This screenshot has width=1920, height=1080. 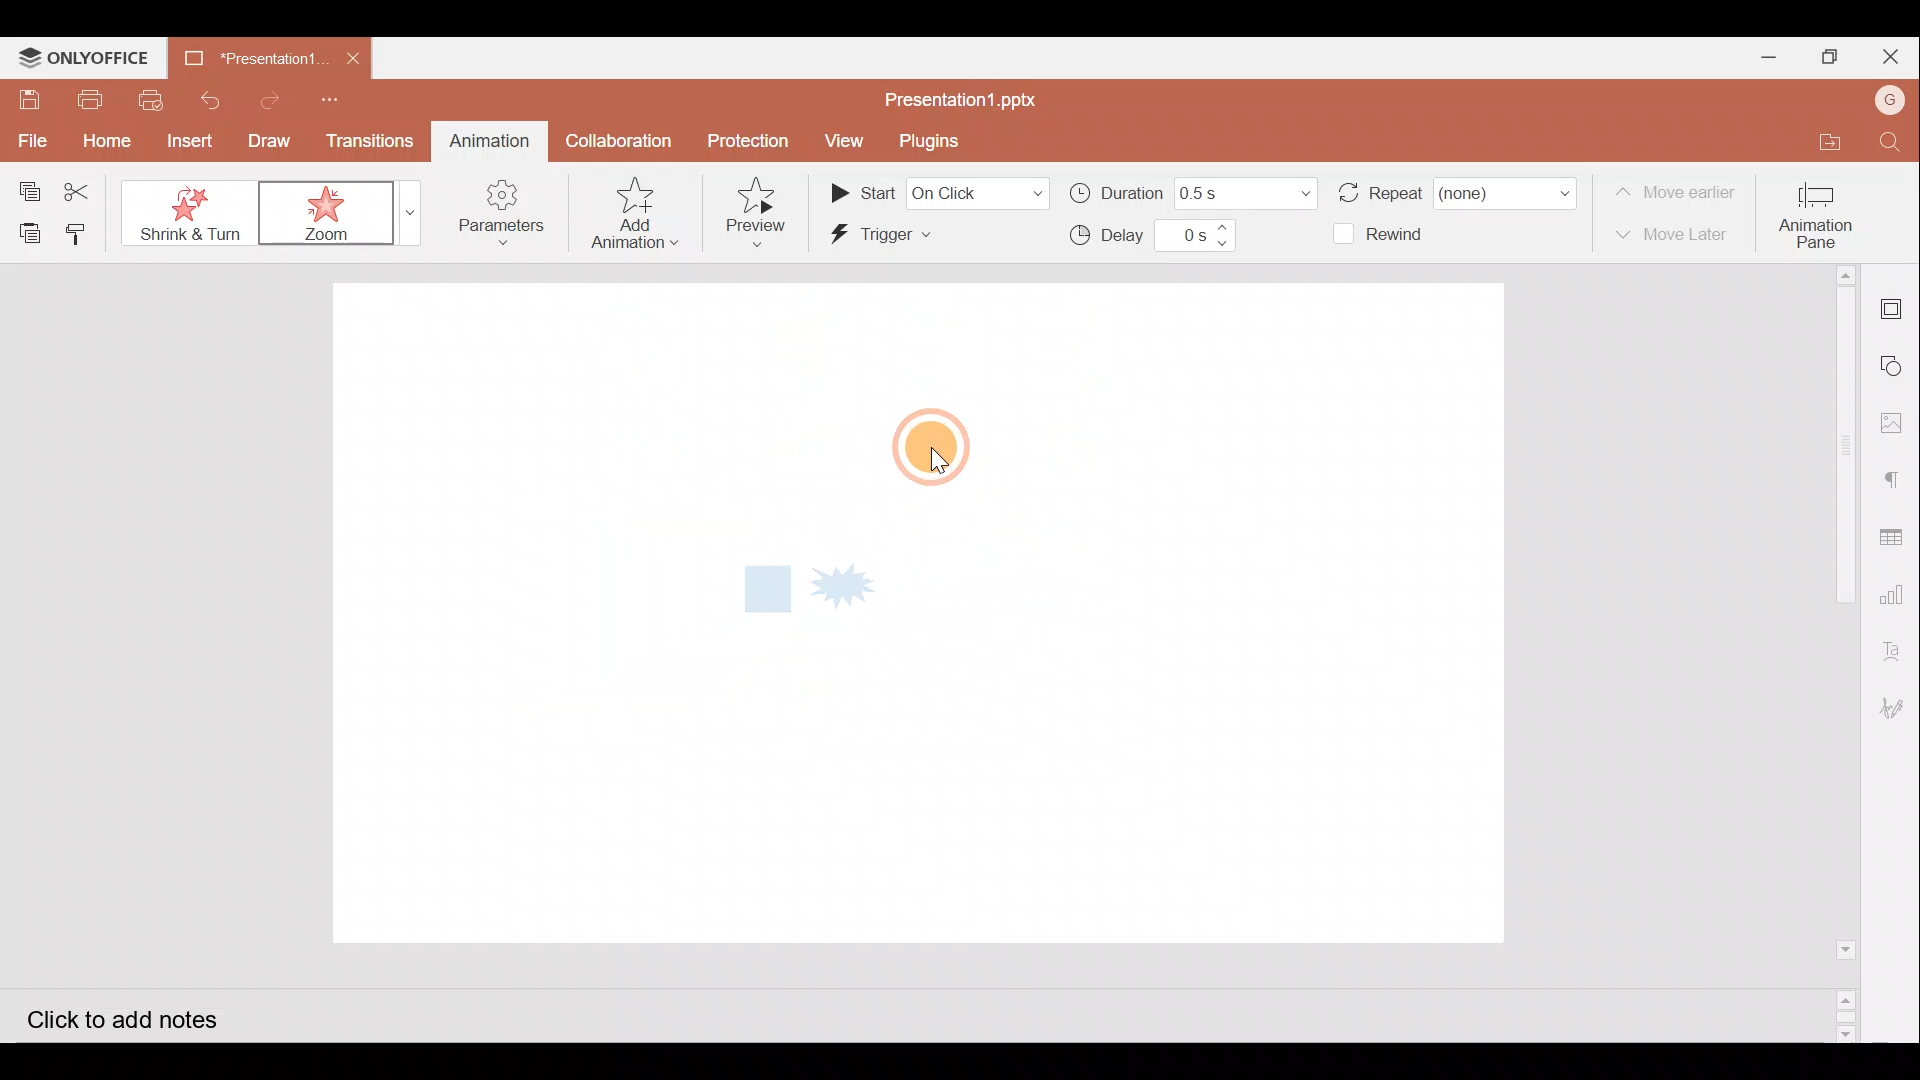 I want to click on Shapes settings, so click(x=1896, y=368).